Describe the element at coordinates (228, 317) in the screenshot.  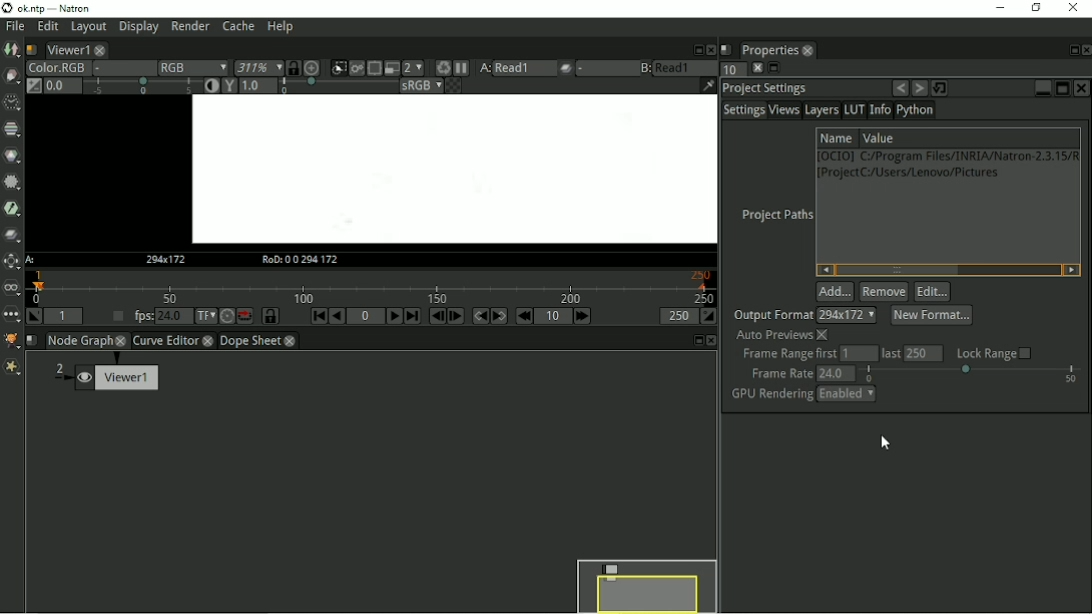
I see `Turbo mode` at that location.